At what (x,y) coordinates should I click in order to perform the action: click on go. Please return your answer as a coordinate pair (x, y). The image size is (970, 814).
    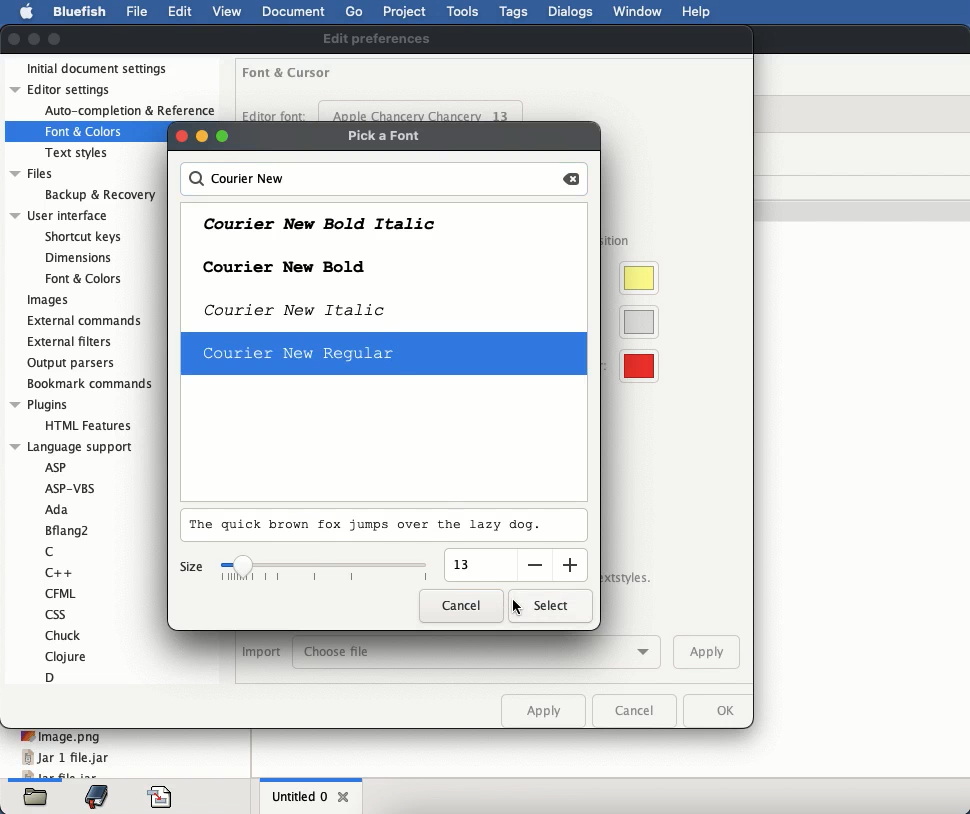
    Looking at the image, I should click on (355, 11).